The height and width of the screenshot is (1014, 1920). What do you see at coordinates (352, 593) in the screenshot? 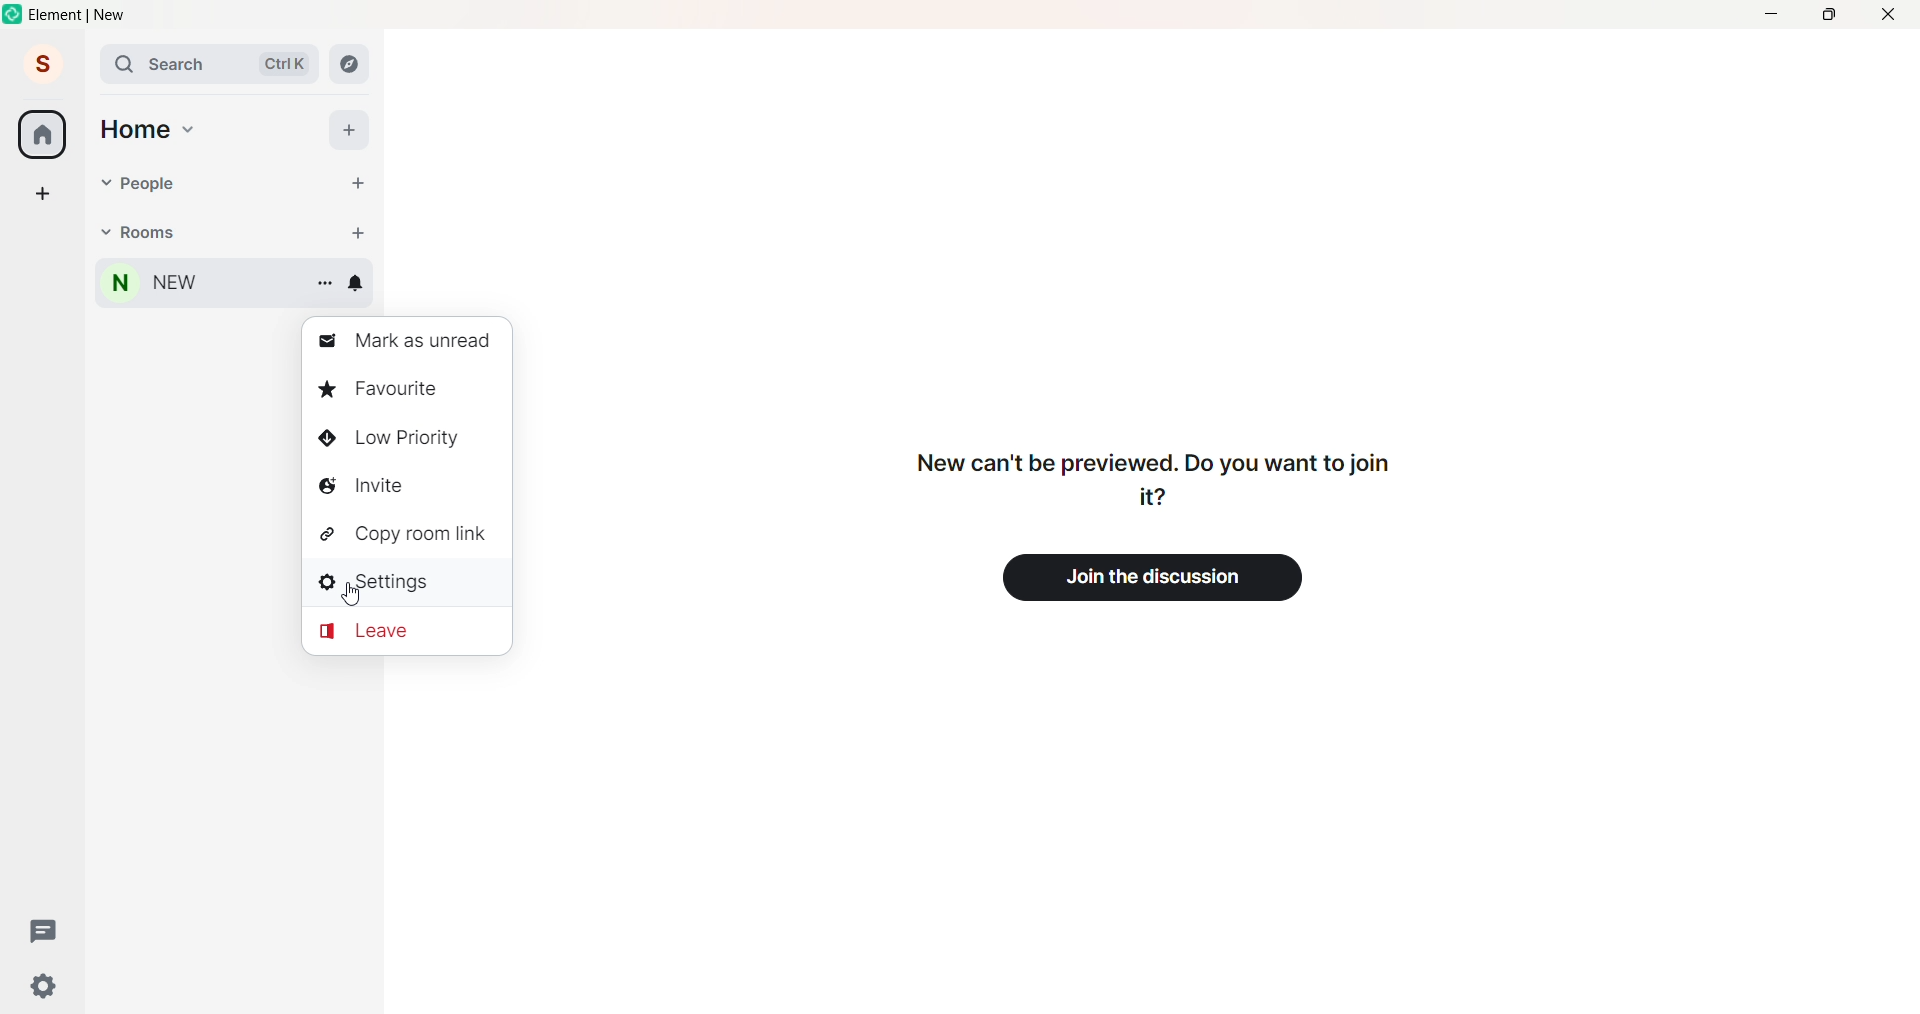
I see `cursor` at bounding box center [352, 593].